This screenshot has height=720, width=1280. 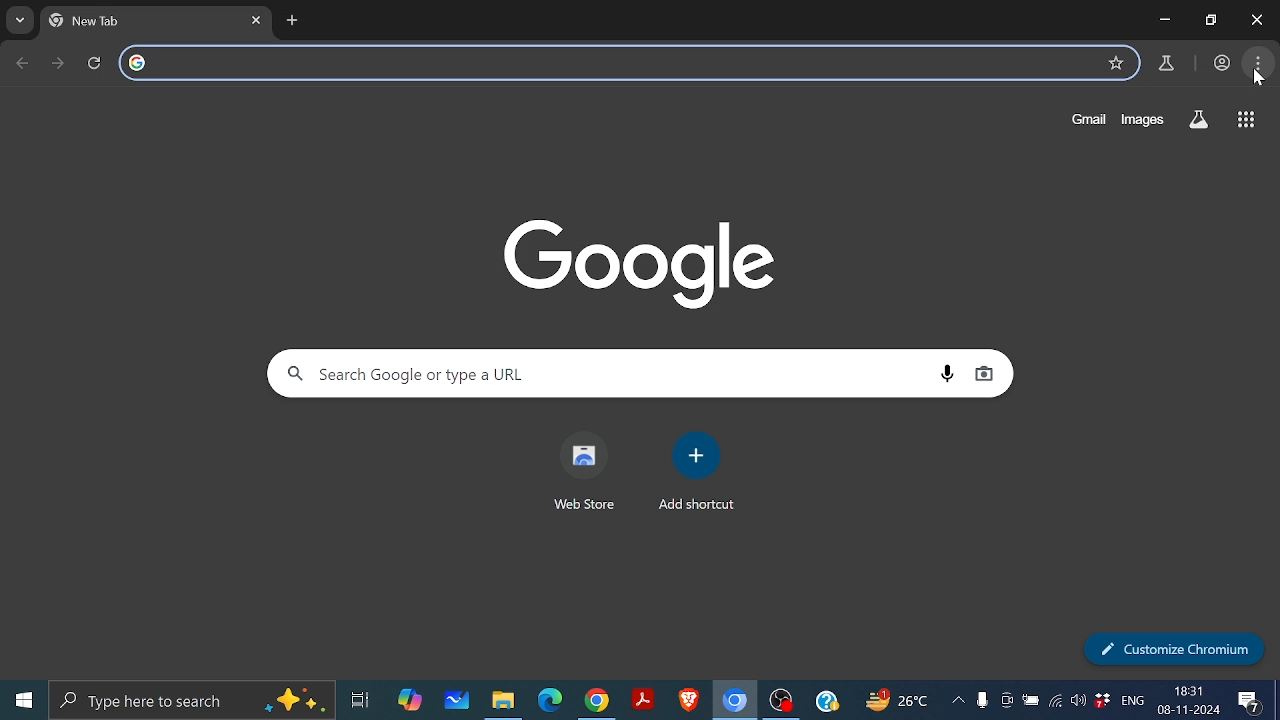 I want to click on dropbox, so click(x=1104, y=704).